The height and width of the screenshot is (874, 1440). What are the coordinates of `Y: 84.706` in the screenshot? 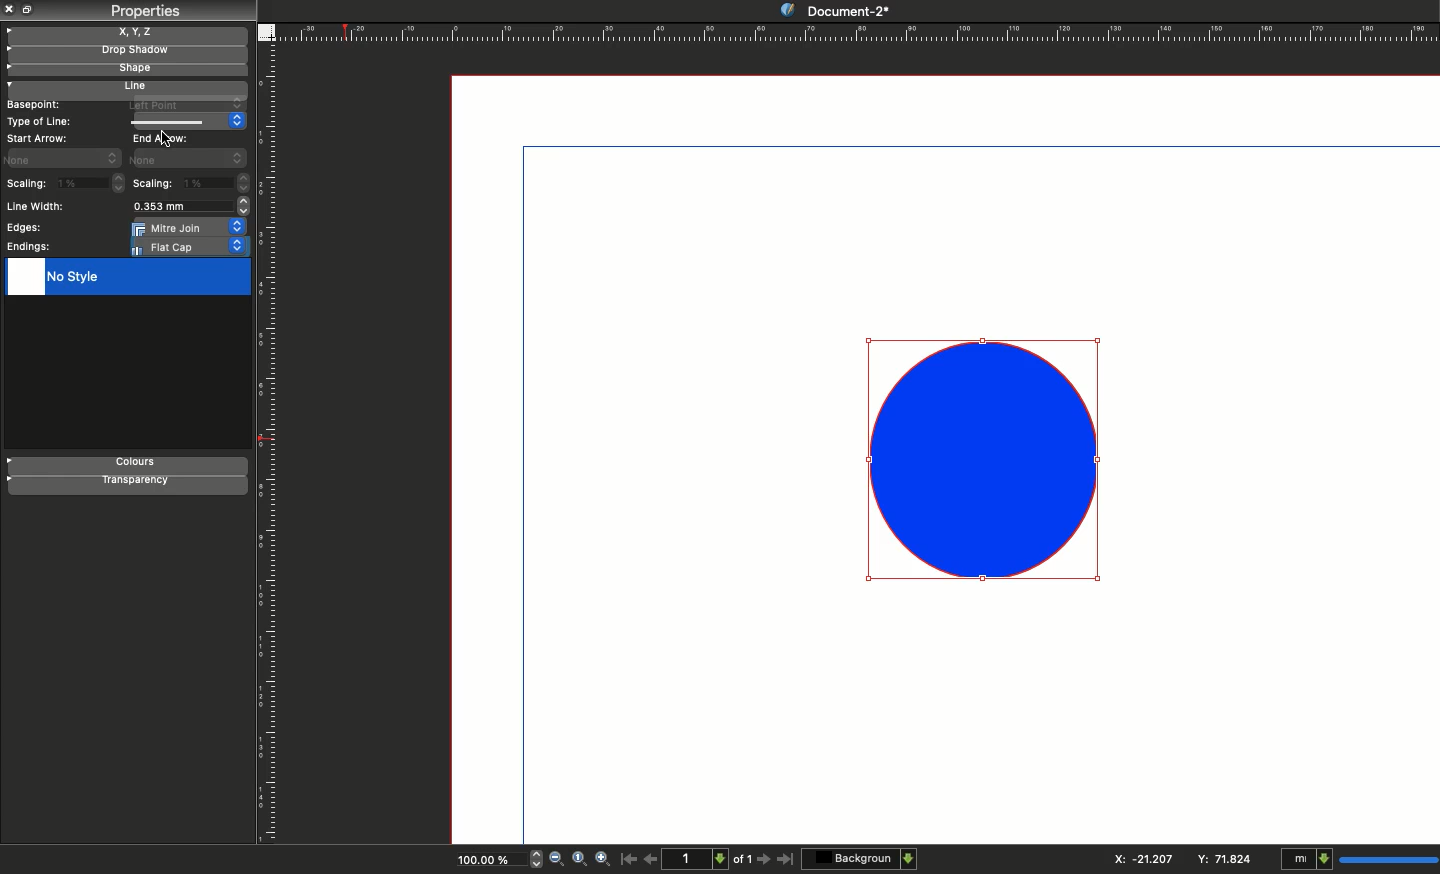 It's located at (1227, 858).